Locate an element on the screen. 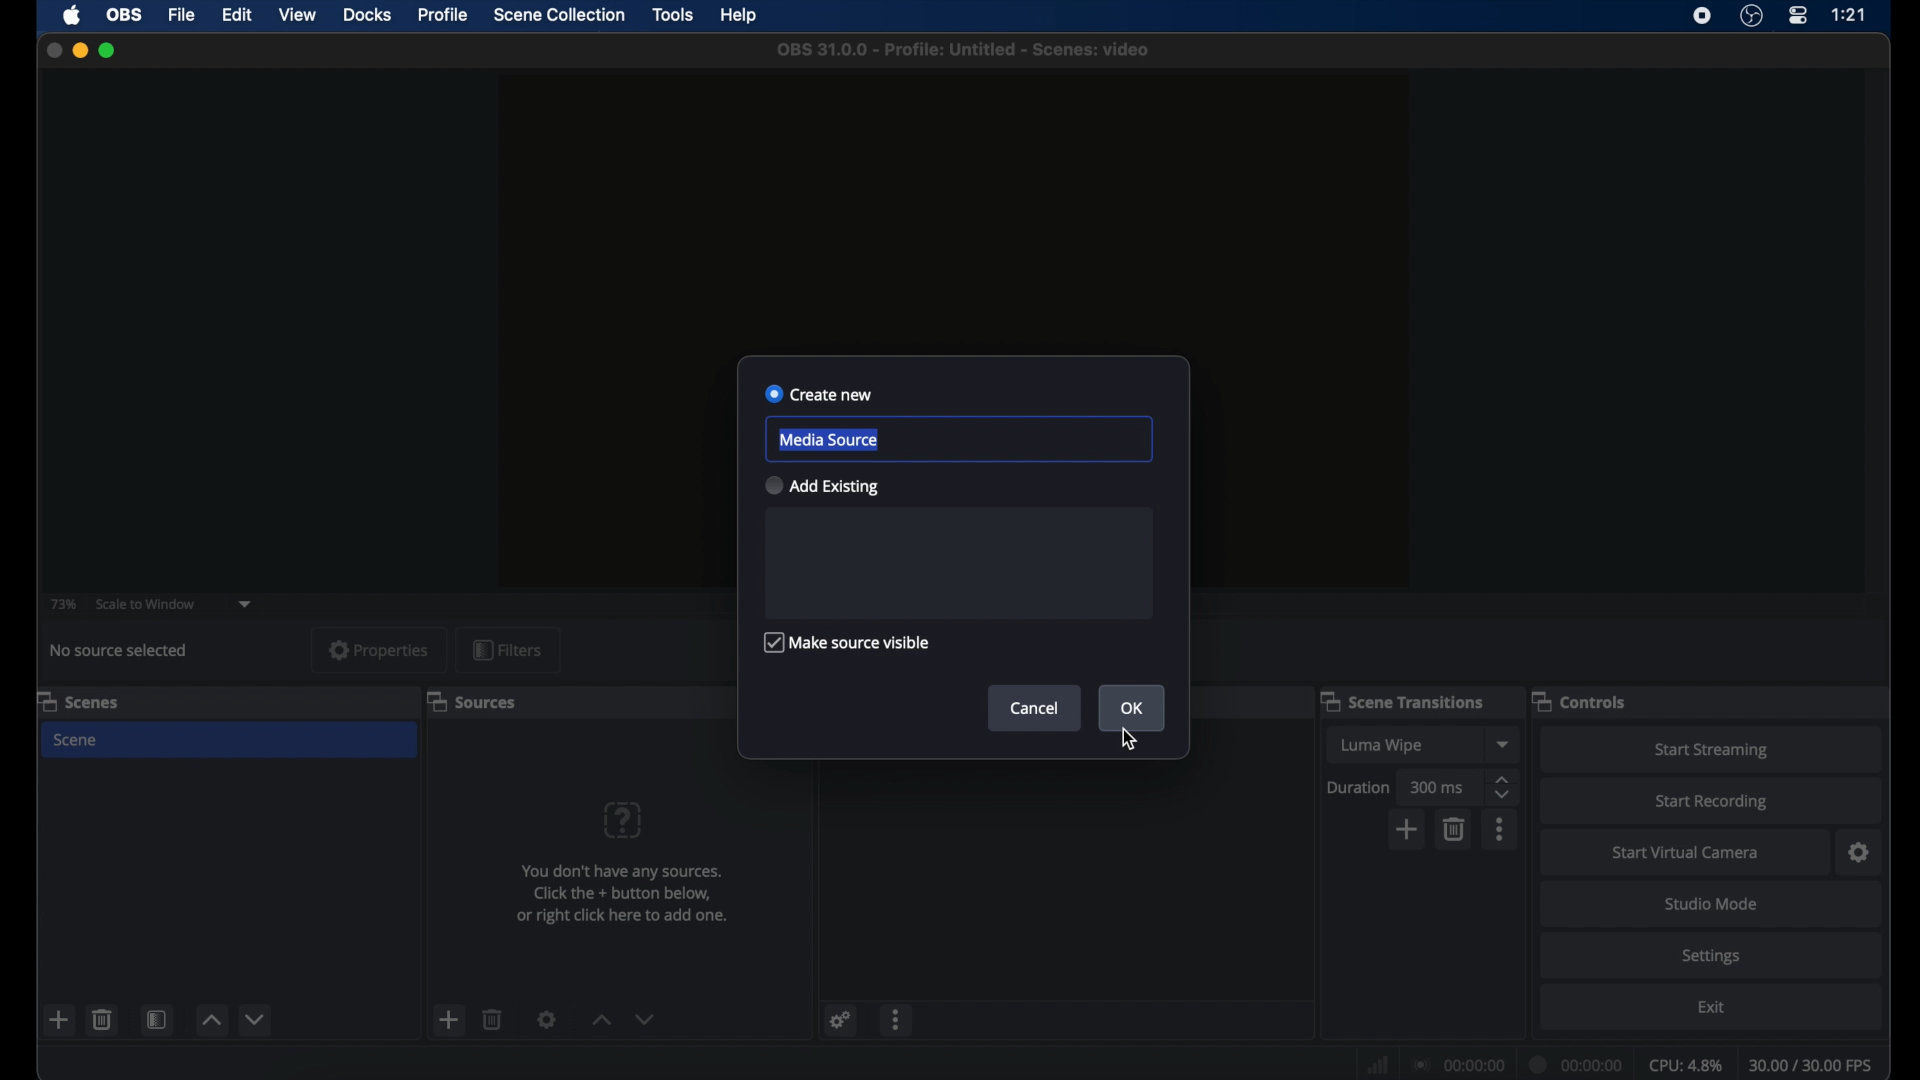 The height and width of the screenshot is (1080, 1920). filters is located at coordinates (508, 649).